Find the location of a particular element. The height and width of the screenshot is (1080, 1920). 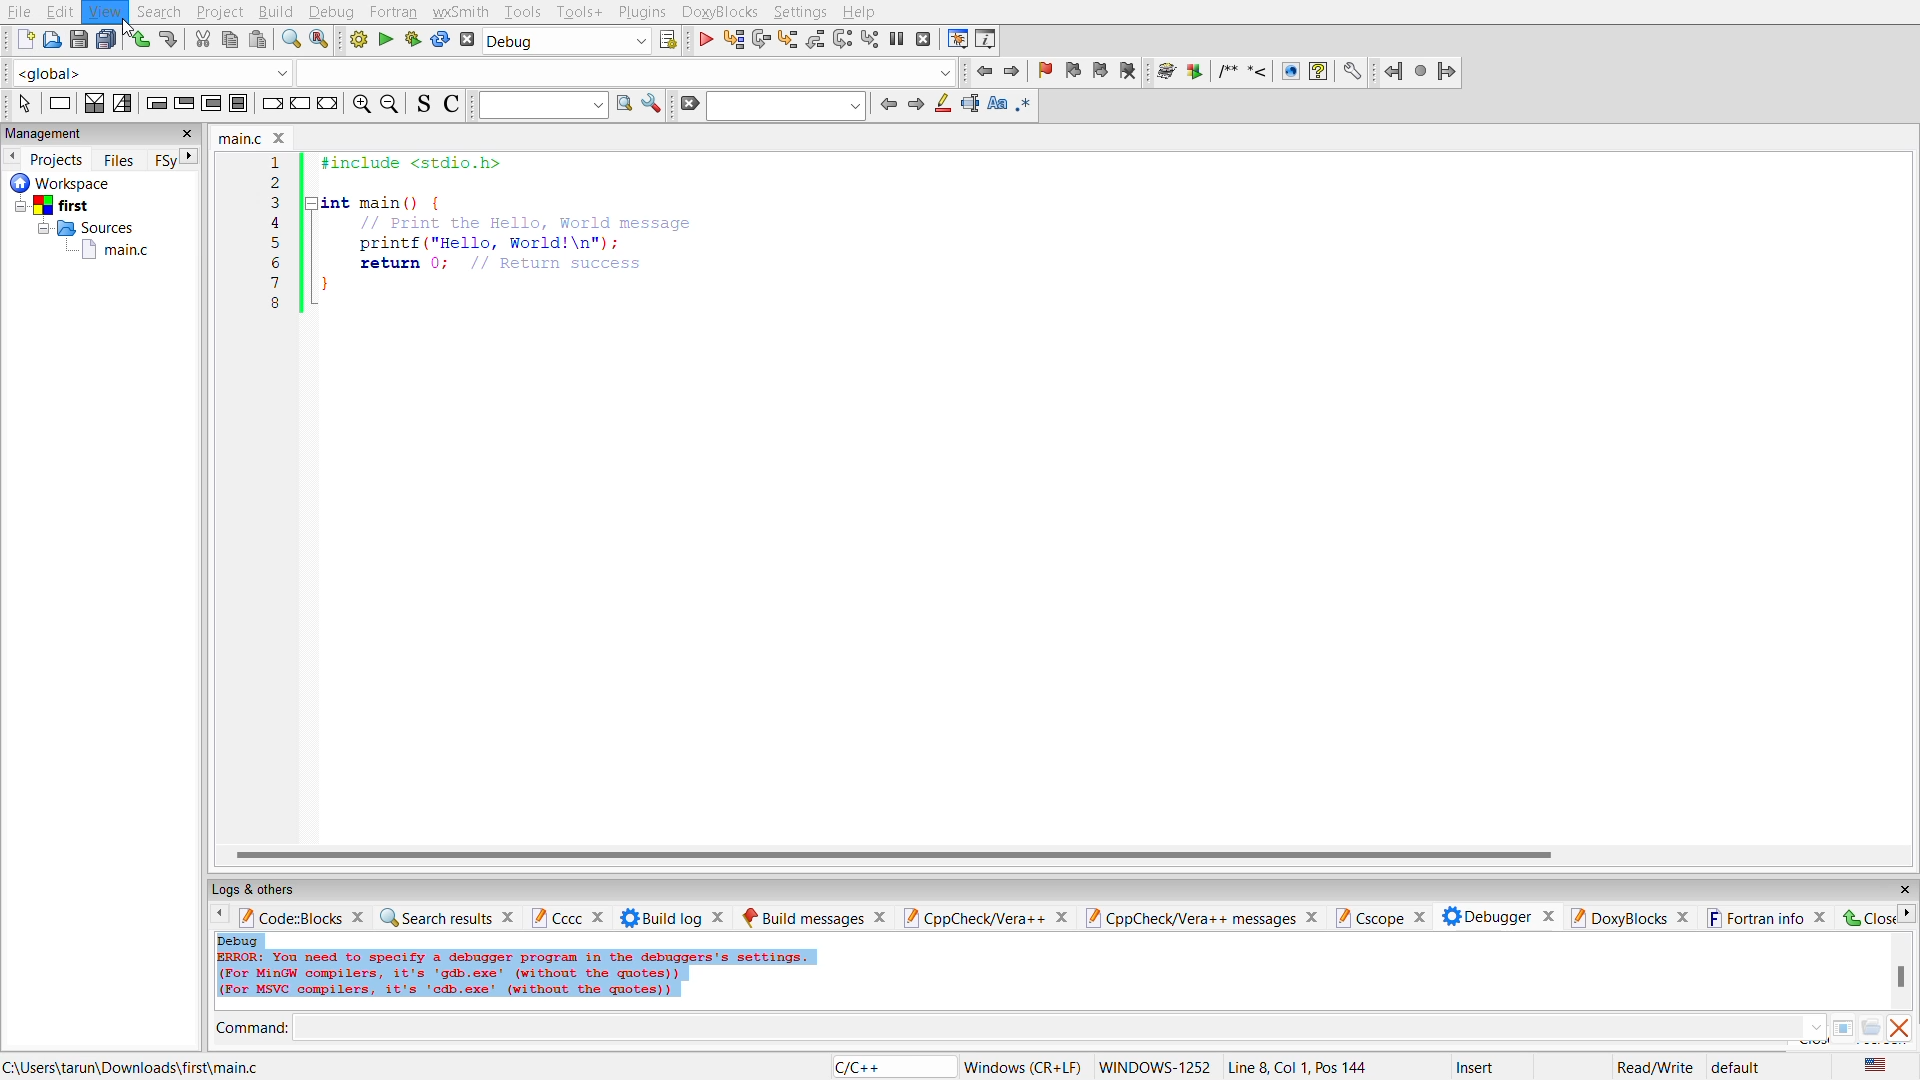

code completion compiler is located at coordinates (476, 73).